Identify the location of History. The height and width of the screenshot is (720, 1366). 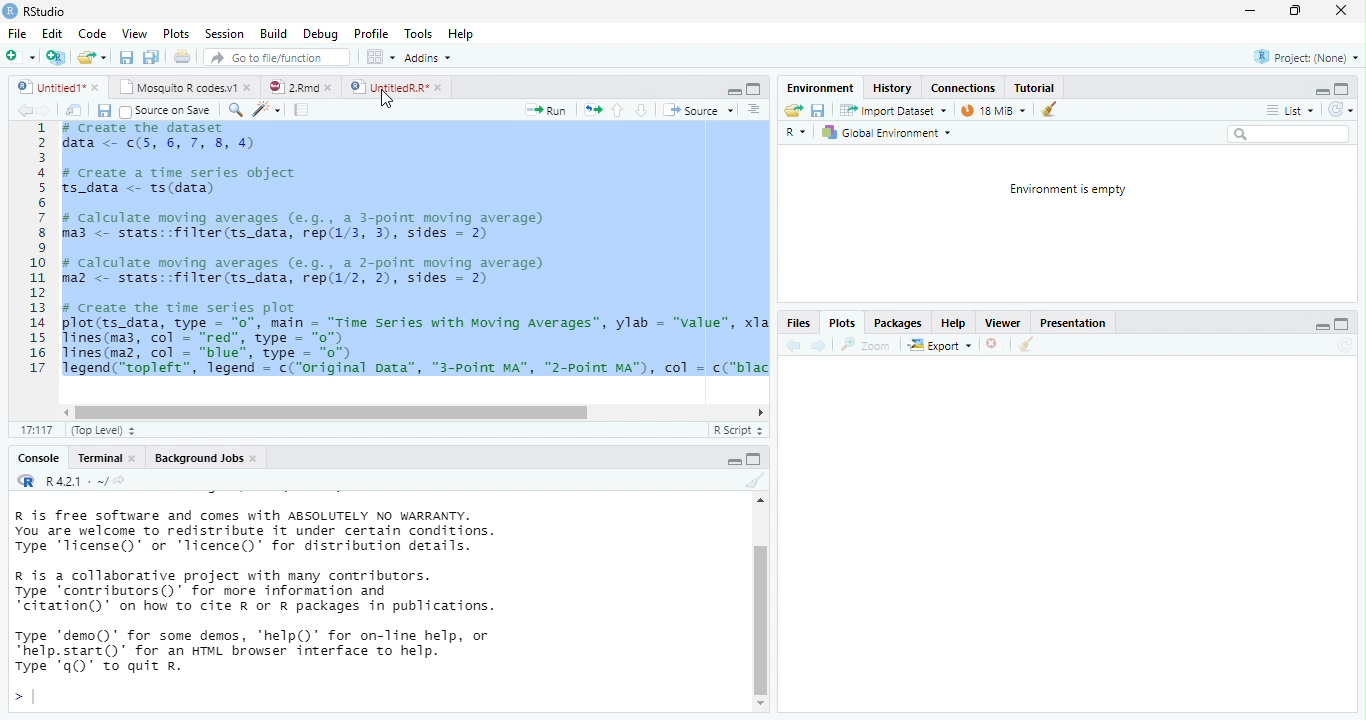
(892, 87).